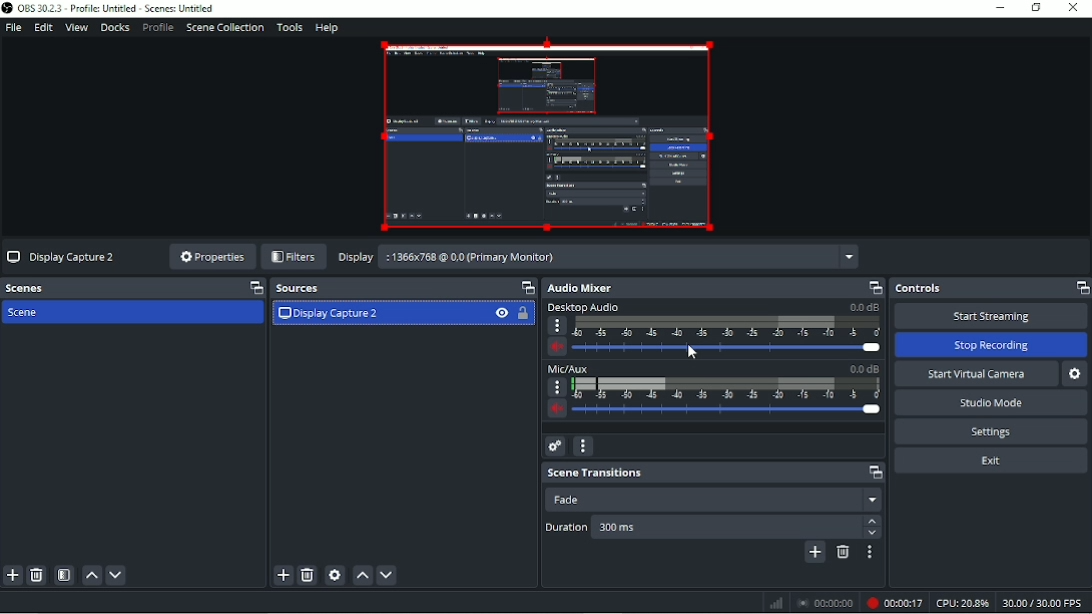 The height and width of the screenshot is (614, 1092). I want to click on Help, so click(327, 29).